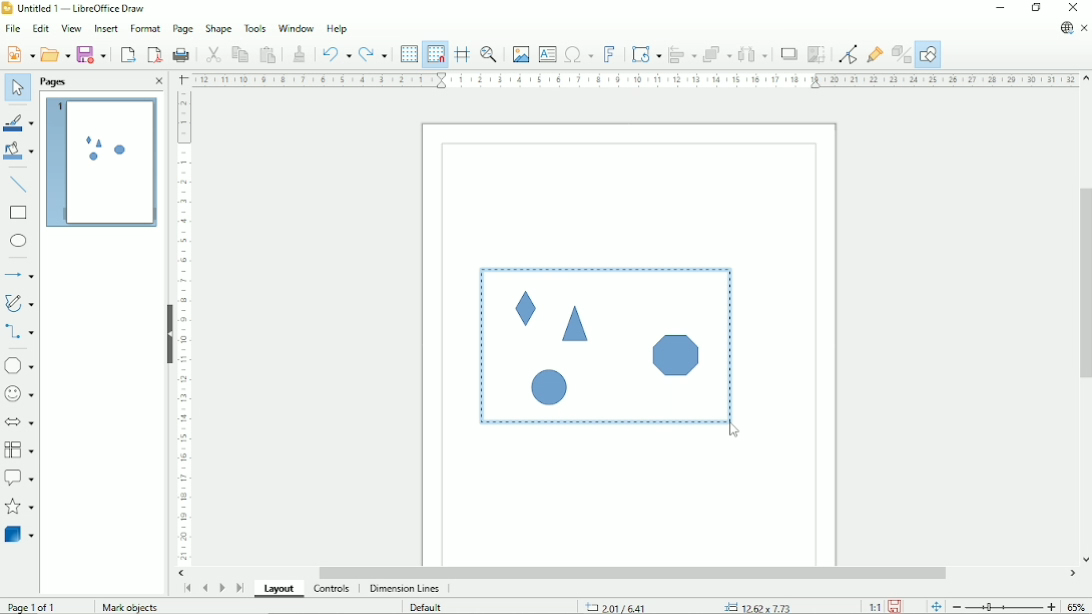  Describe the element at coordinates (154, 55) in the screenshot. I see `Export directly as PDF` at that location.